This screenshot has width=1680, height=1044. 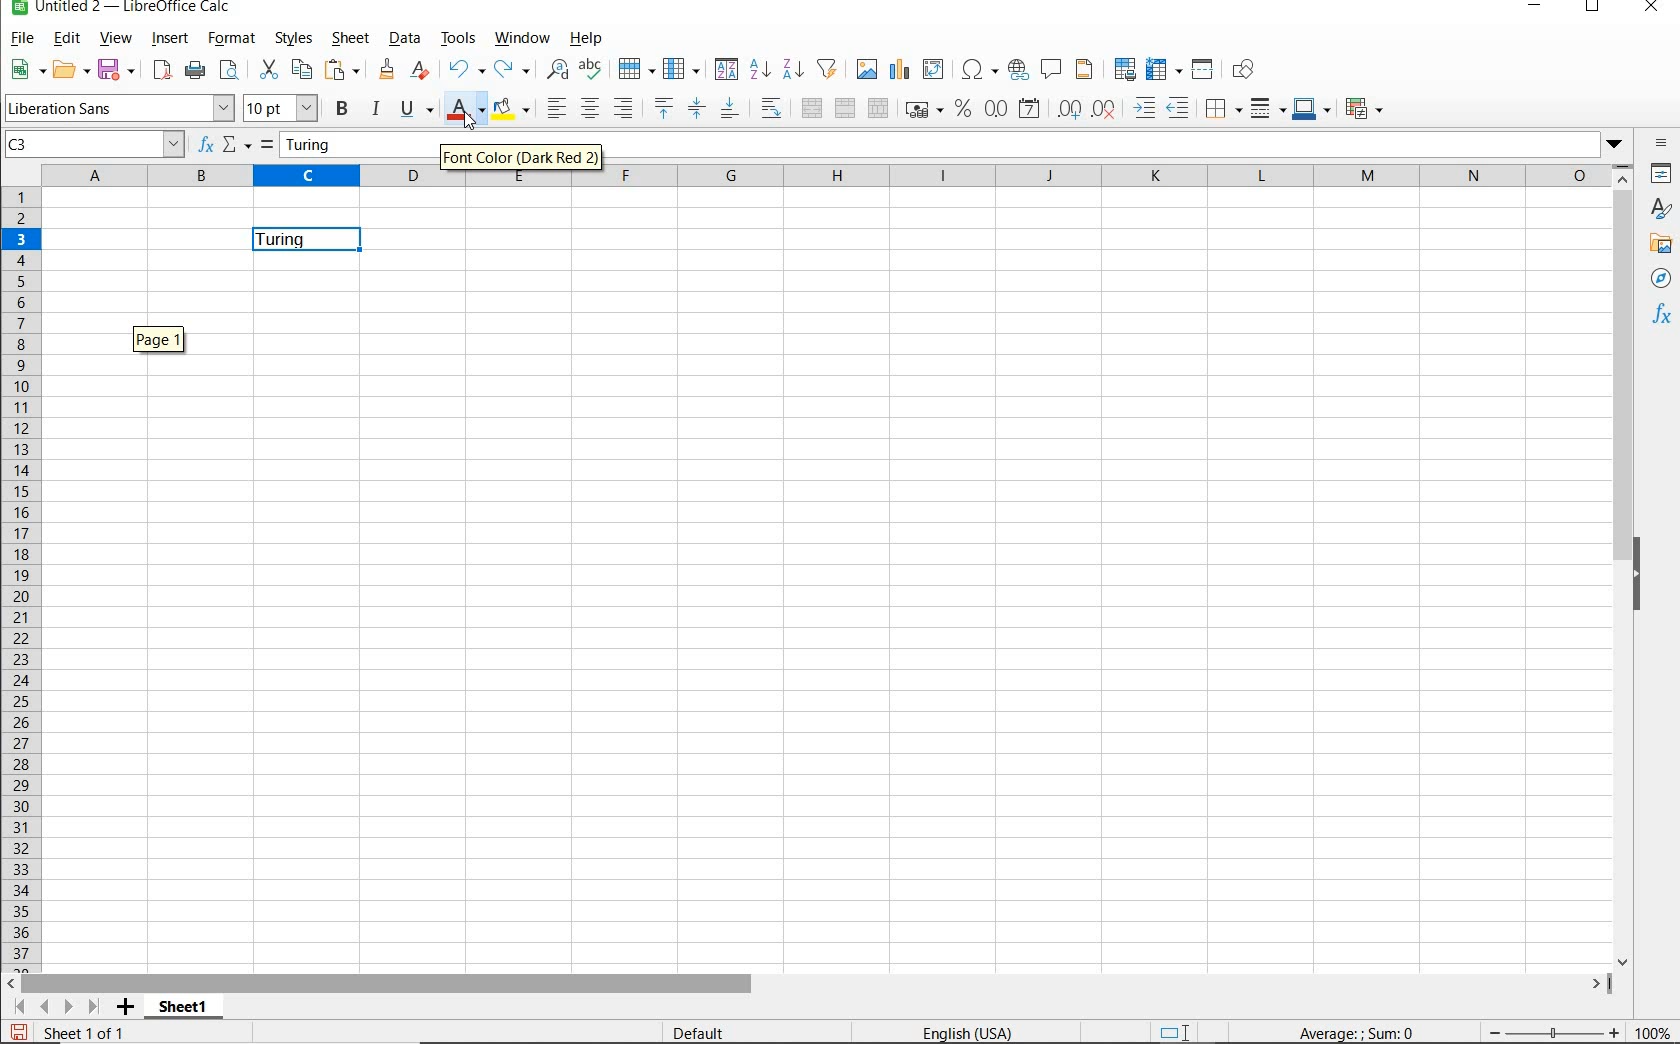 I want to click on ROWS, so click(x=22, y=576).